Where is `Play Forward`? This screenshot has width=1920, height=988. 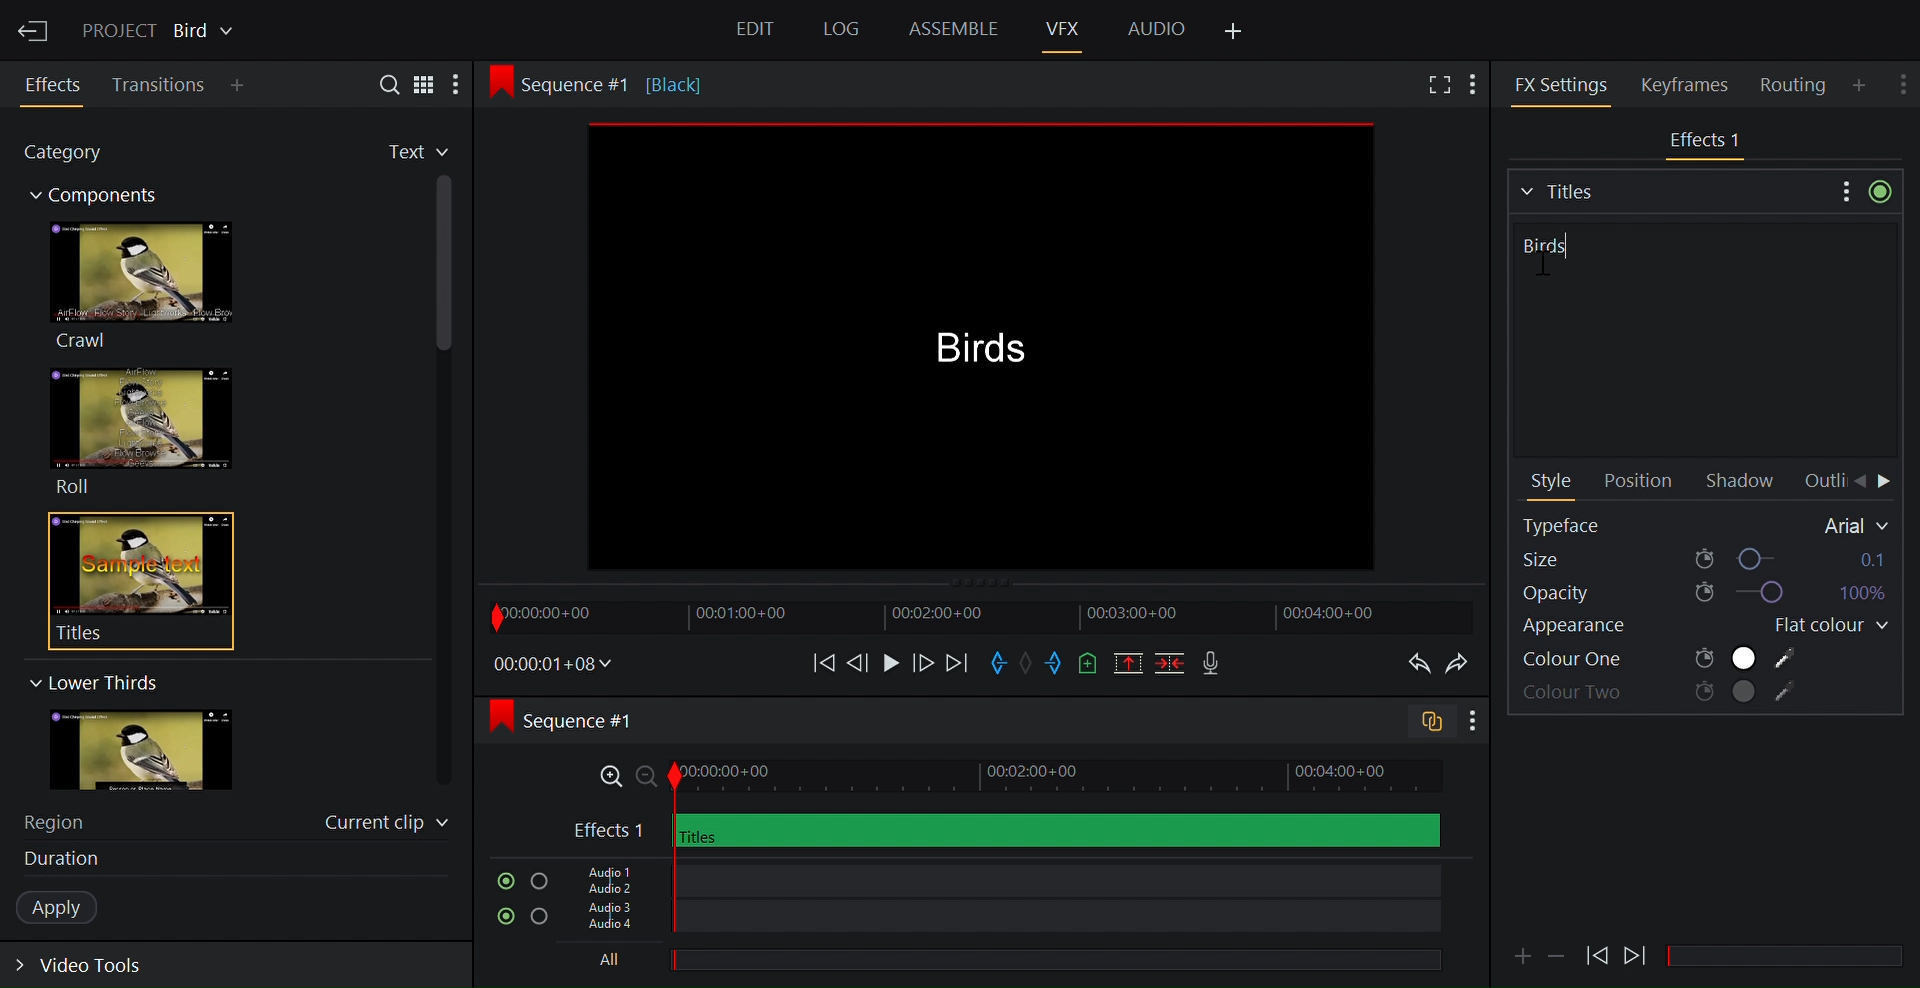 Play Forward is located at coordinates (1597, 955).